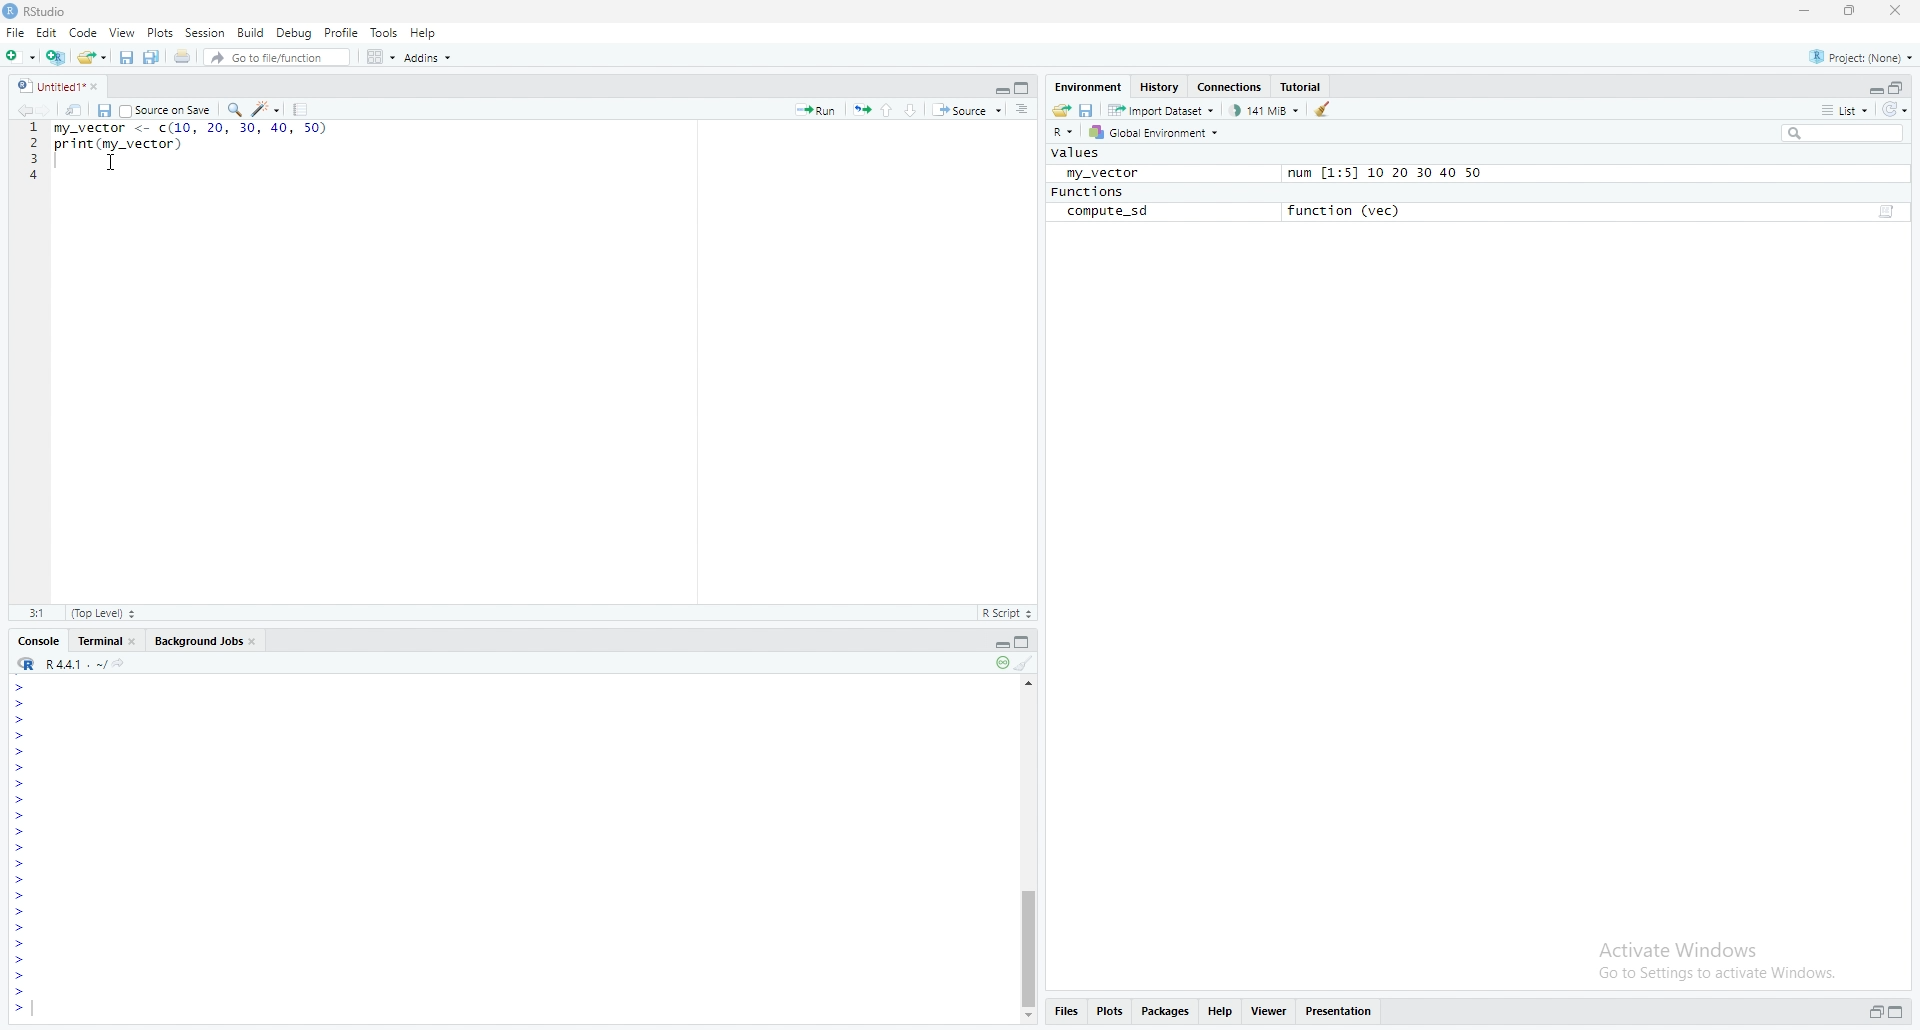 This screenshot has height=1030, width=1920. Describe the element at coordinates (1350, 210) in the screenshot. I see `function (vec)` at that location.